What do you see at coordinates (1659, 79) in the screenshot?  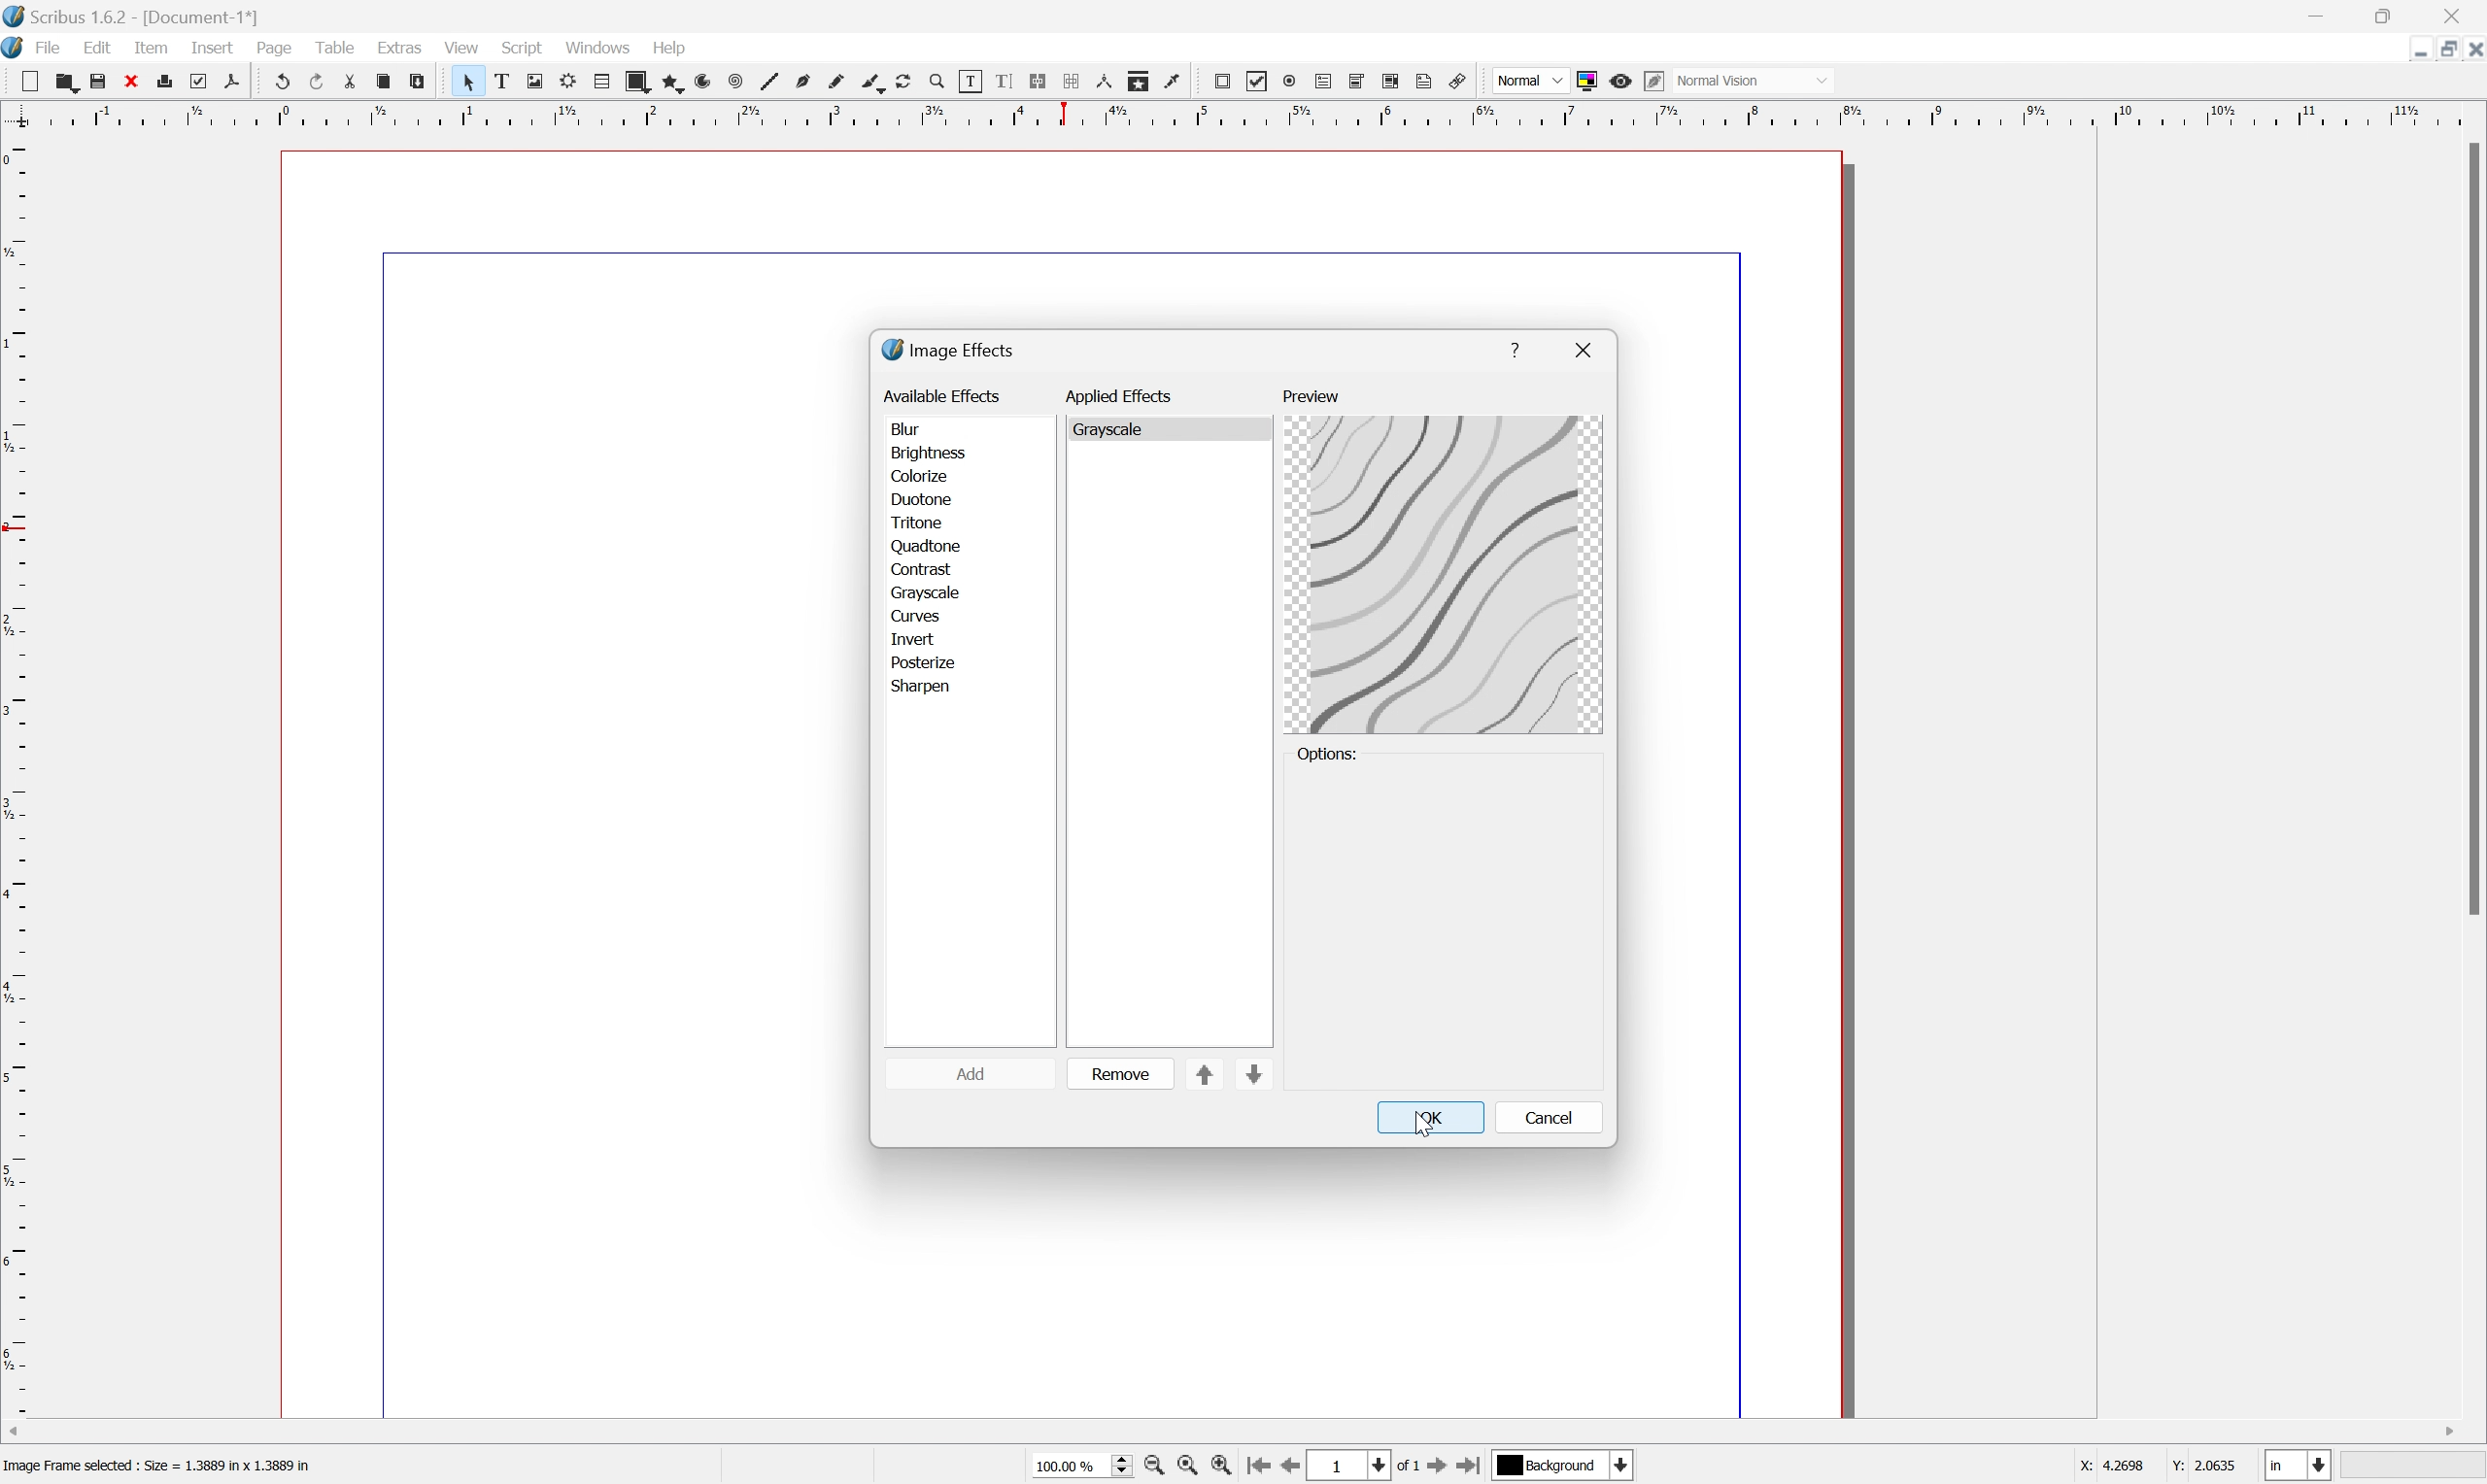 I see `Edit in preview mode` at bounding box center [1659, 79].